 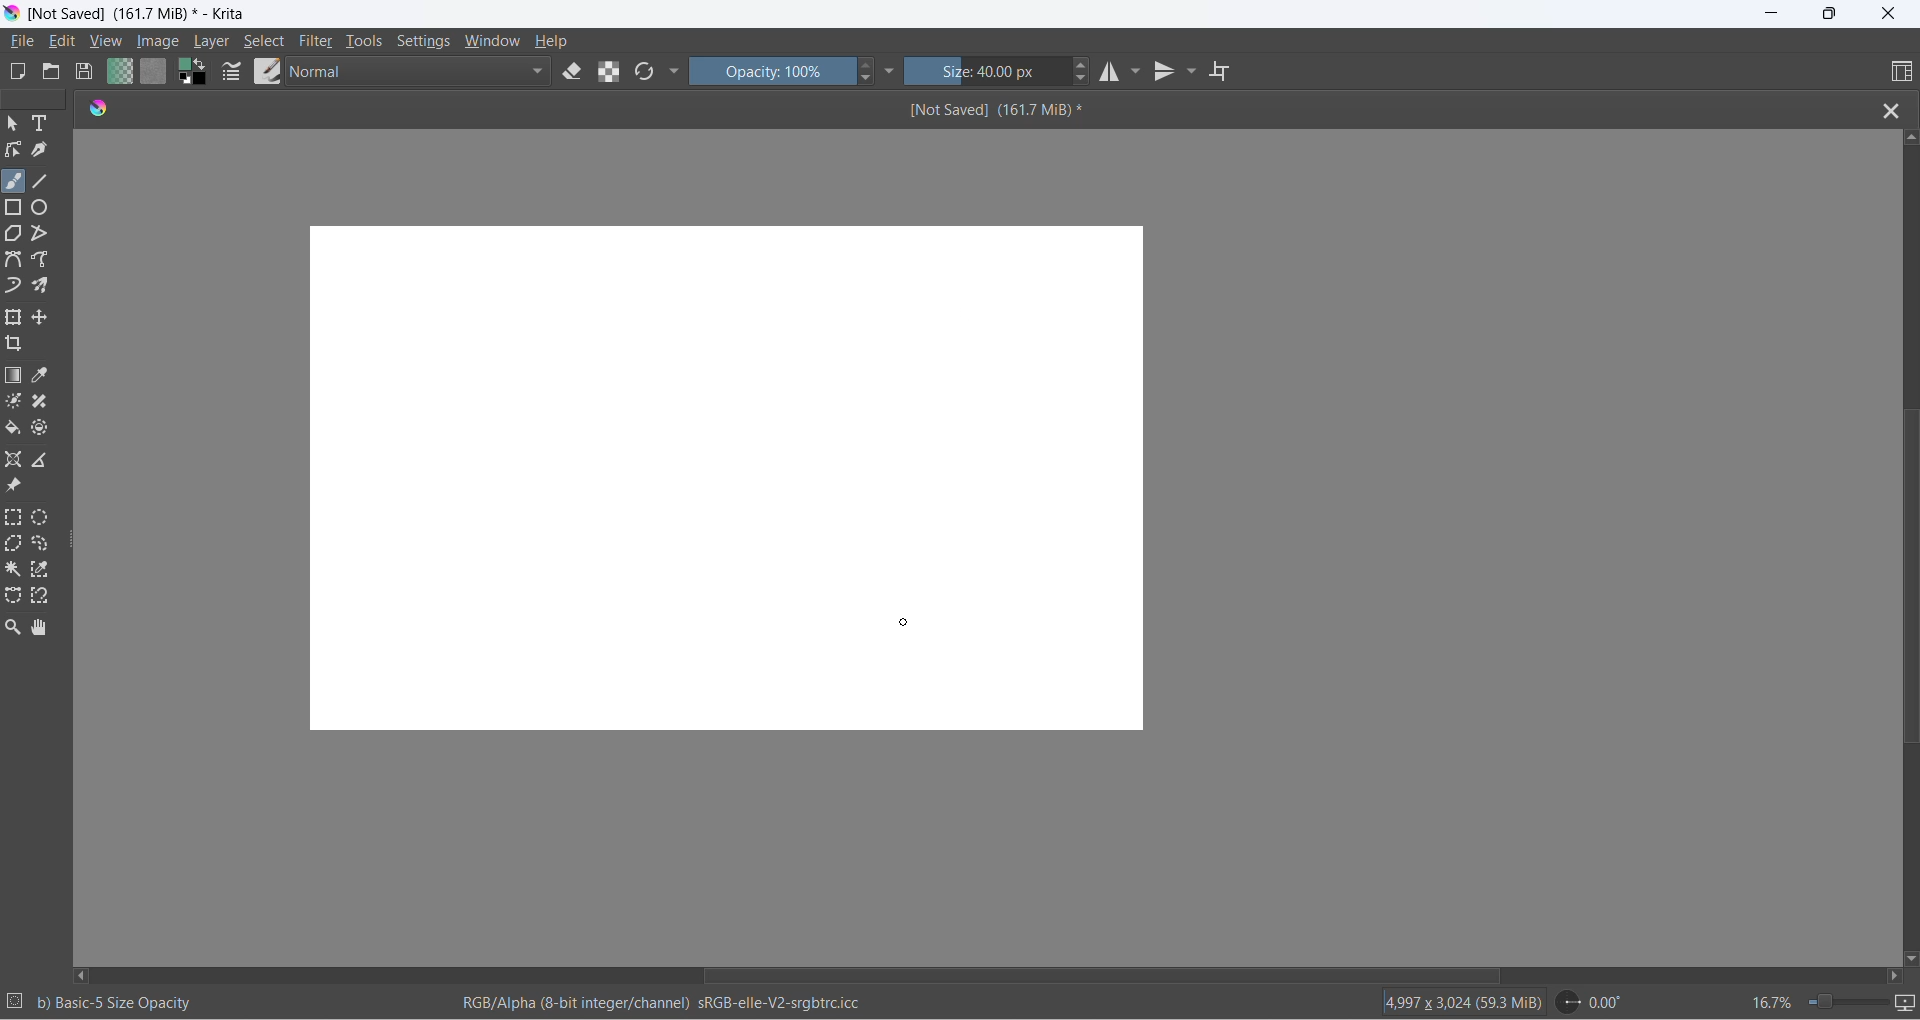 What do you see at coordinates (41, 235) in the screenshot?
I see `polyline tool` at bounding box center [41, 235].